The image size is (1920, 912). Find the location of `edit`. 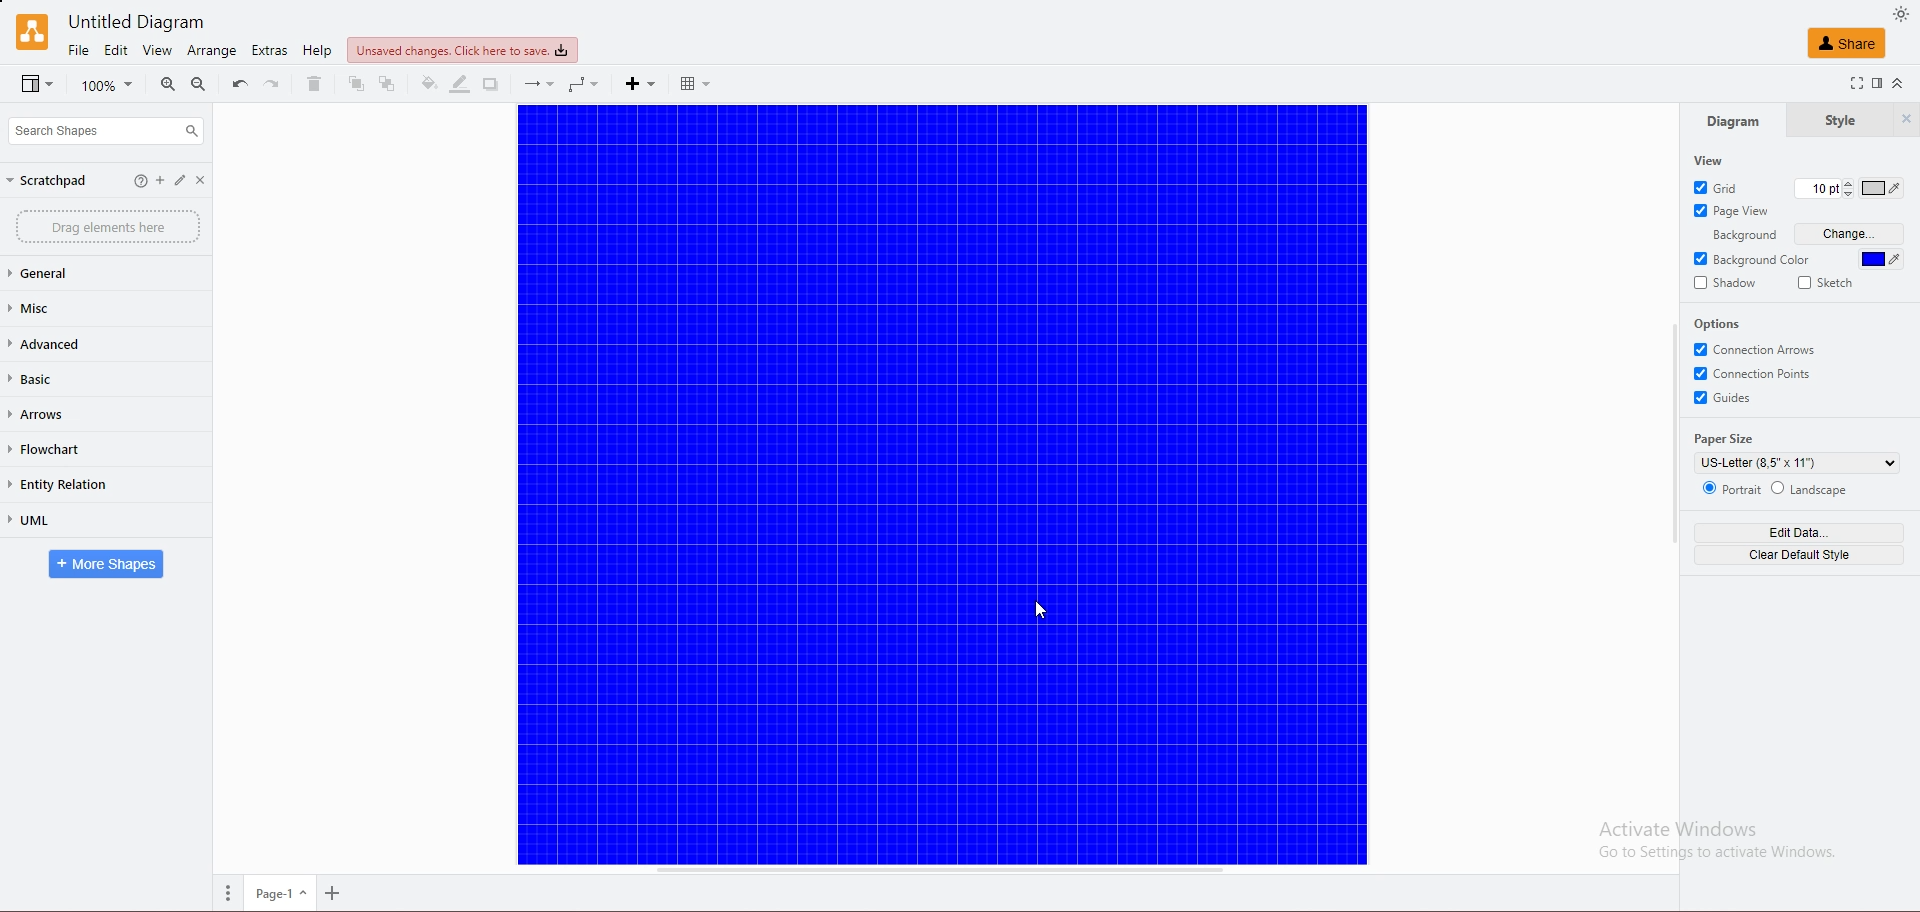

edit is located at coordinates (160, 182).